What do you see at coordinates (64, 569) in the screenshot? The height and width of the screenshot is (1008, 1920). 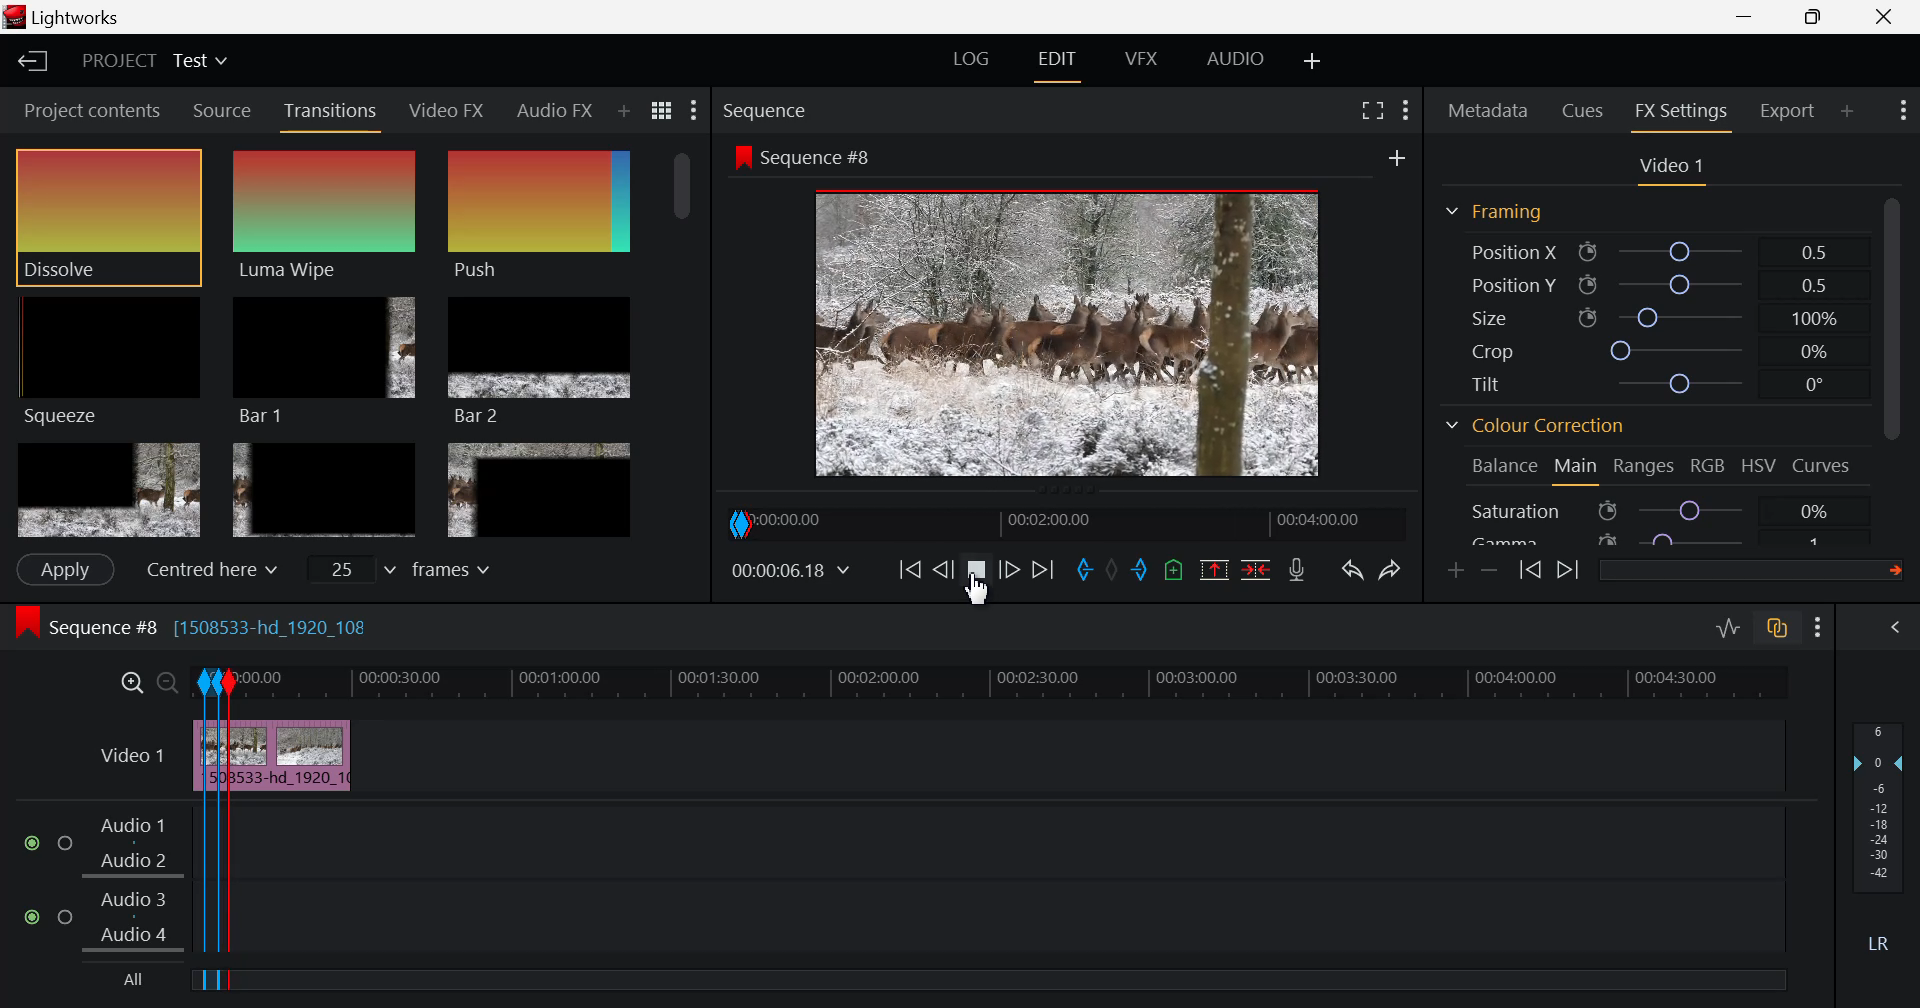 I see `Apply` at bounding box center [64, 569].